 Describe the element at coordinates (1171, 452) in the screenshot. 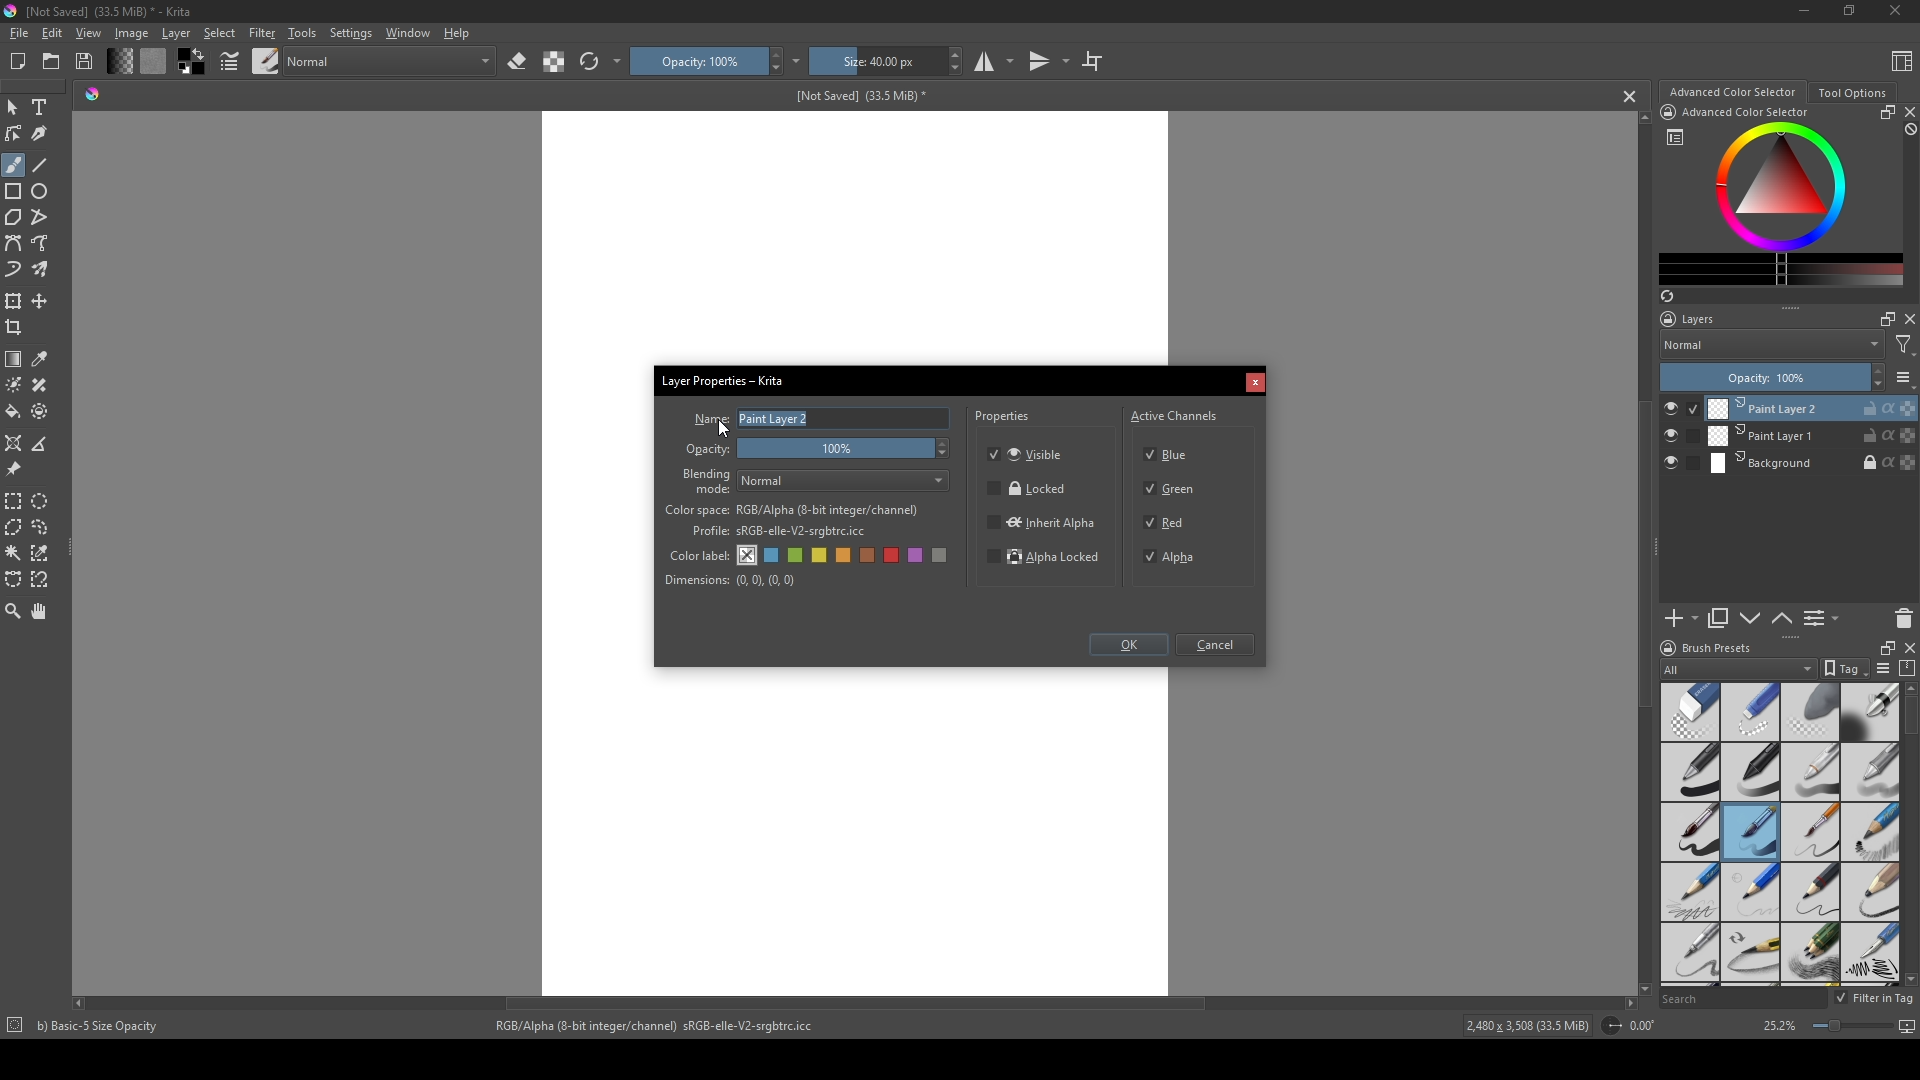

I see `Blue` at that location.